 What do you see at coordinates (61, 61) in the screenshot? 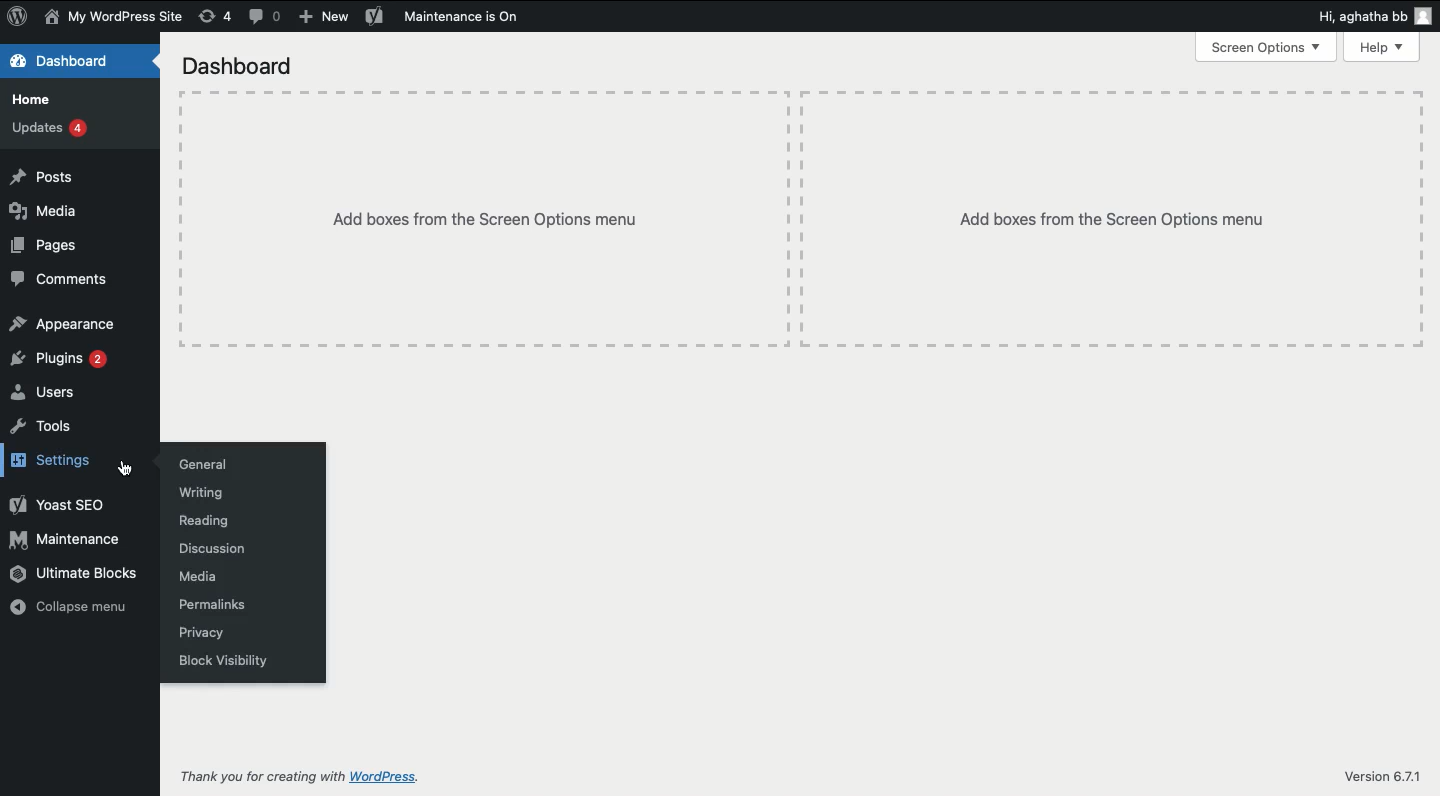
I see `dashboard ` at bounding box center [61, 61].